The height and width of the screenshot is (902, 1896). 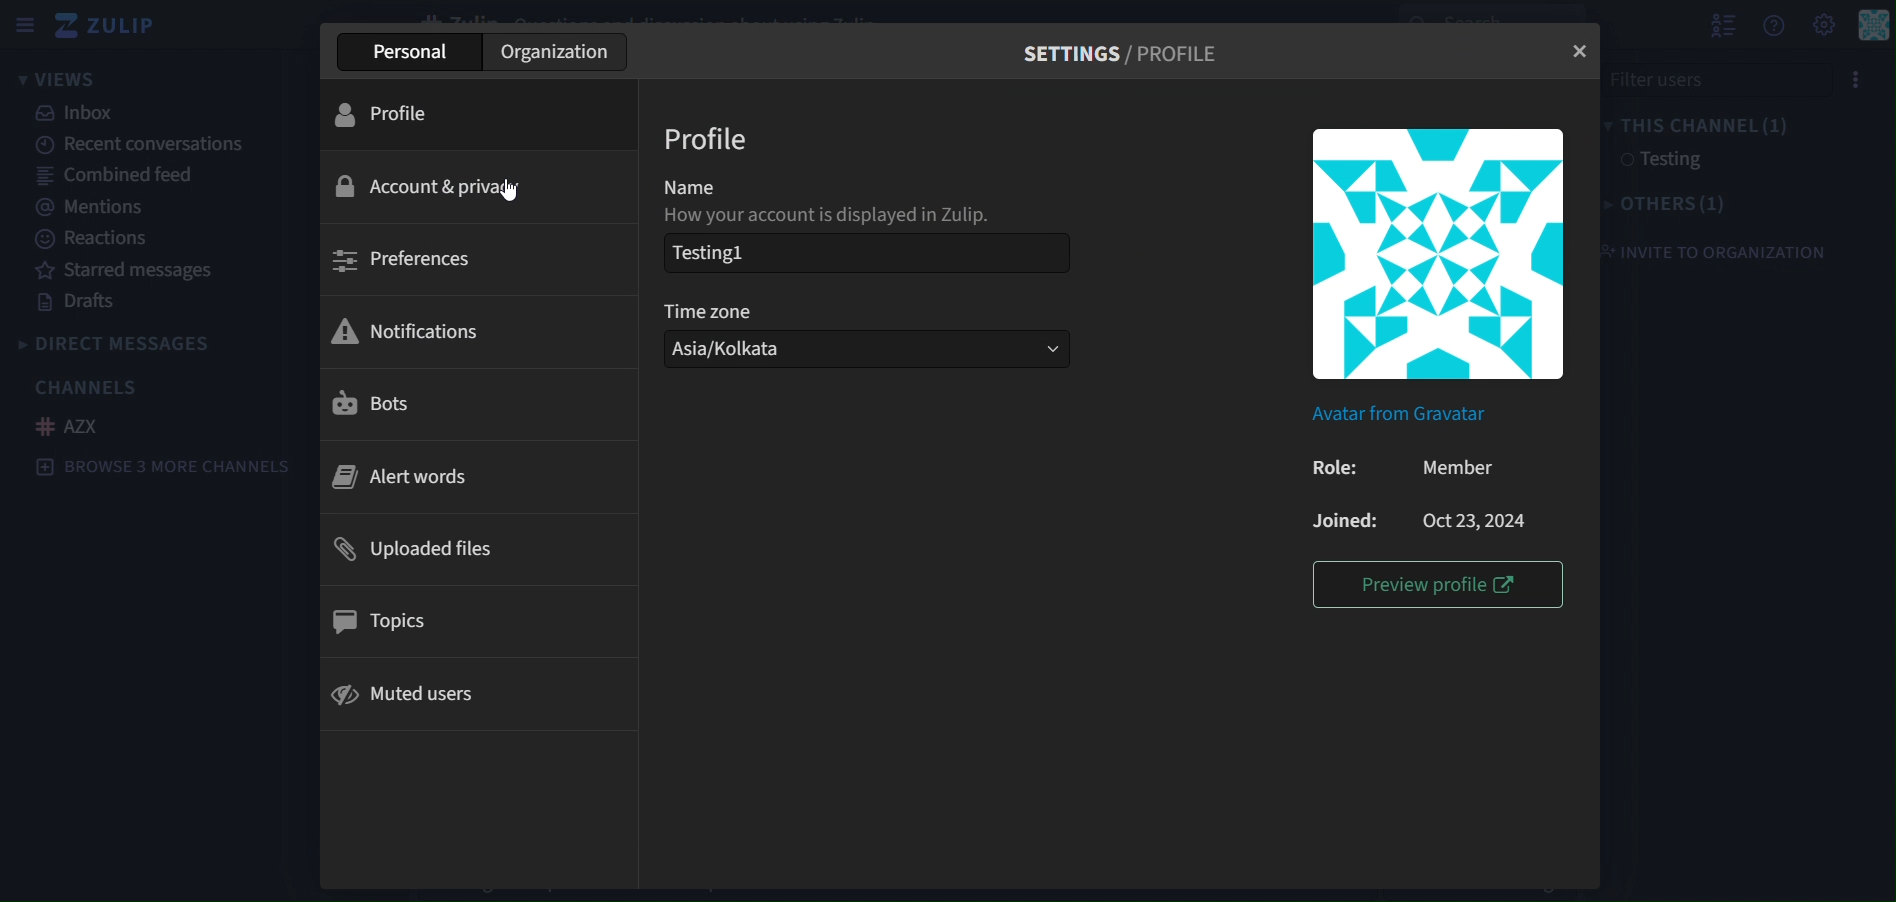 What do you see at coordinates (1719, 26) in the screenshot?
I see `show user list` at bounding box center [1719, 26].